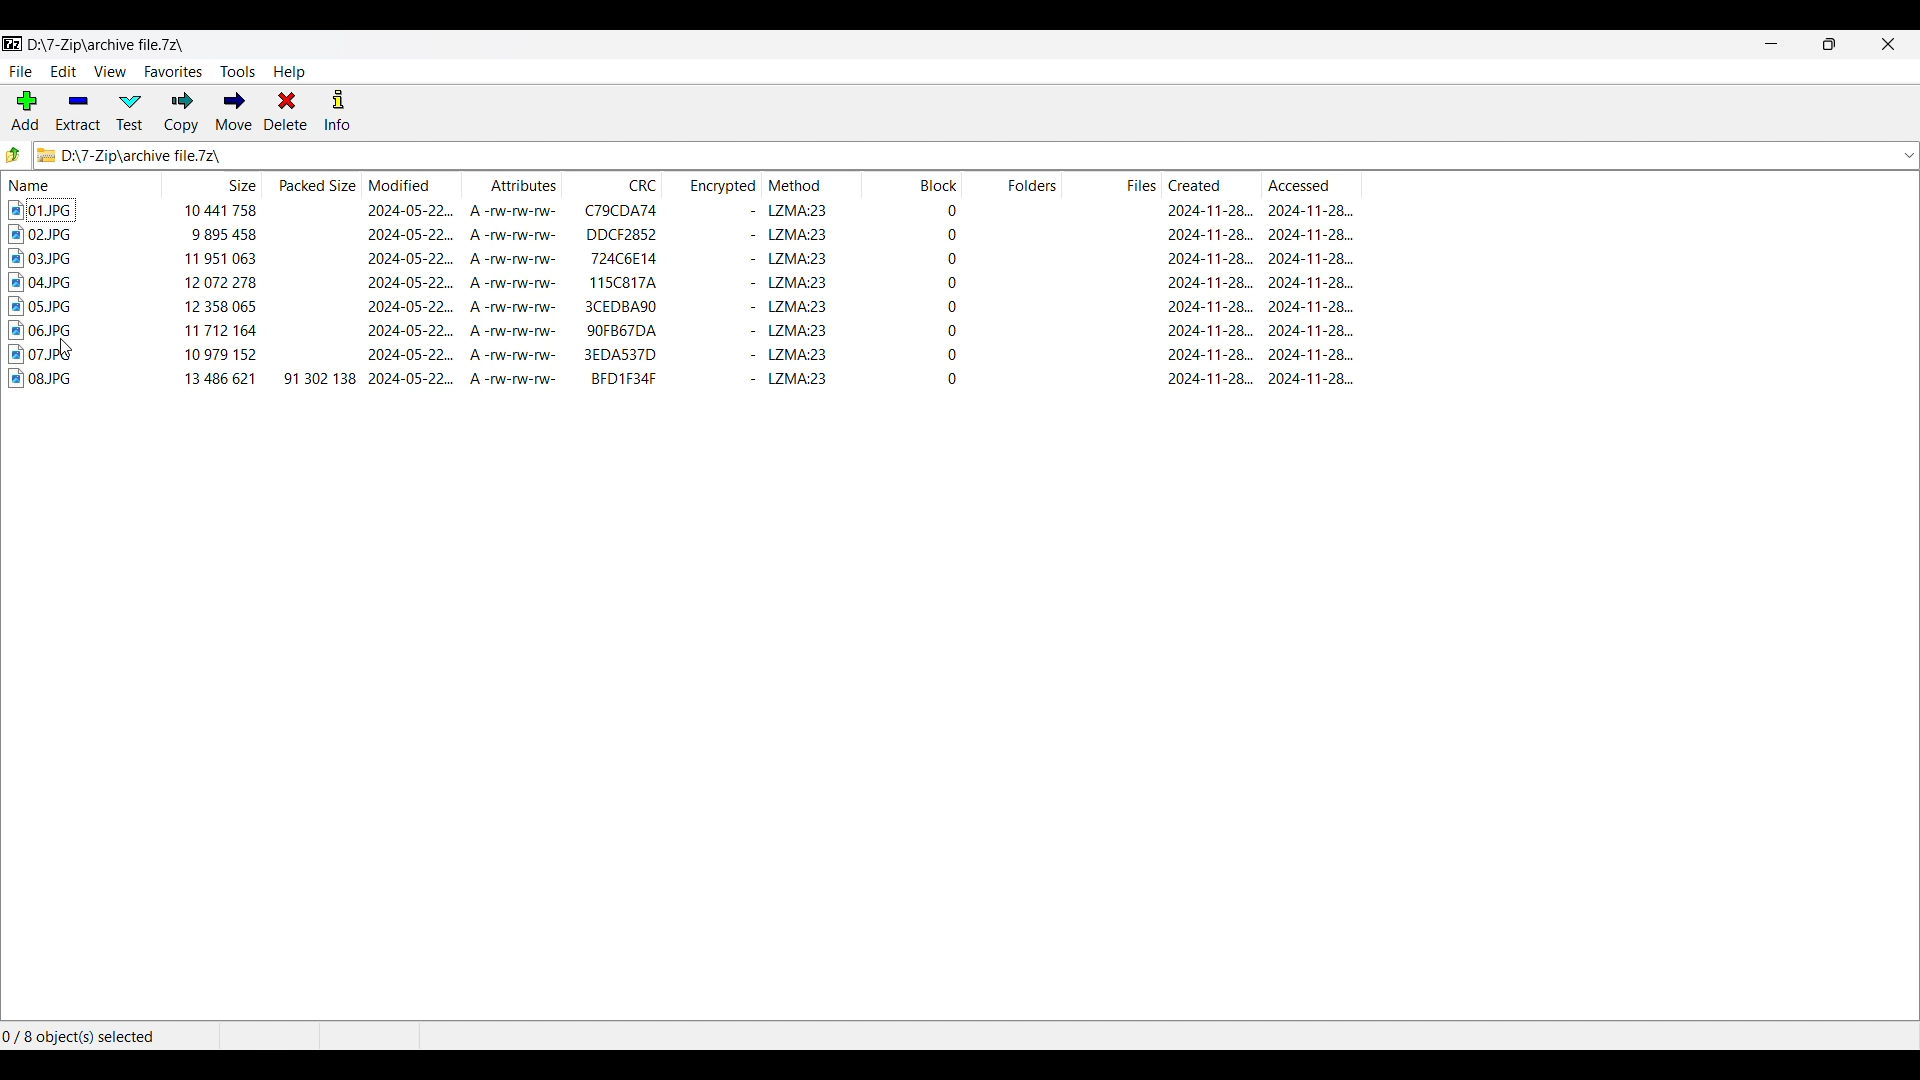  I want to click on block start, so click(946, 235).